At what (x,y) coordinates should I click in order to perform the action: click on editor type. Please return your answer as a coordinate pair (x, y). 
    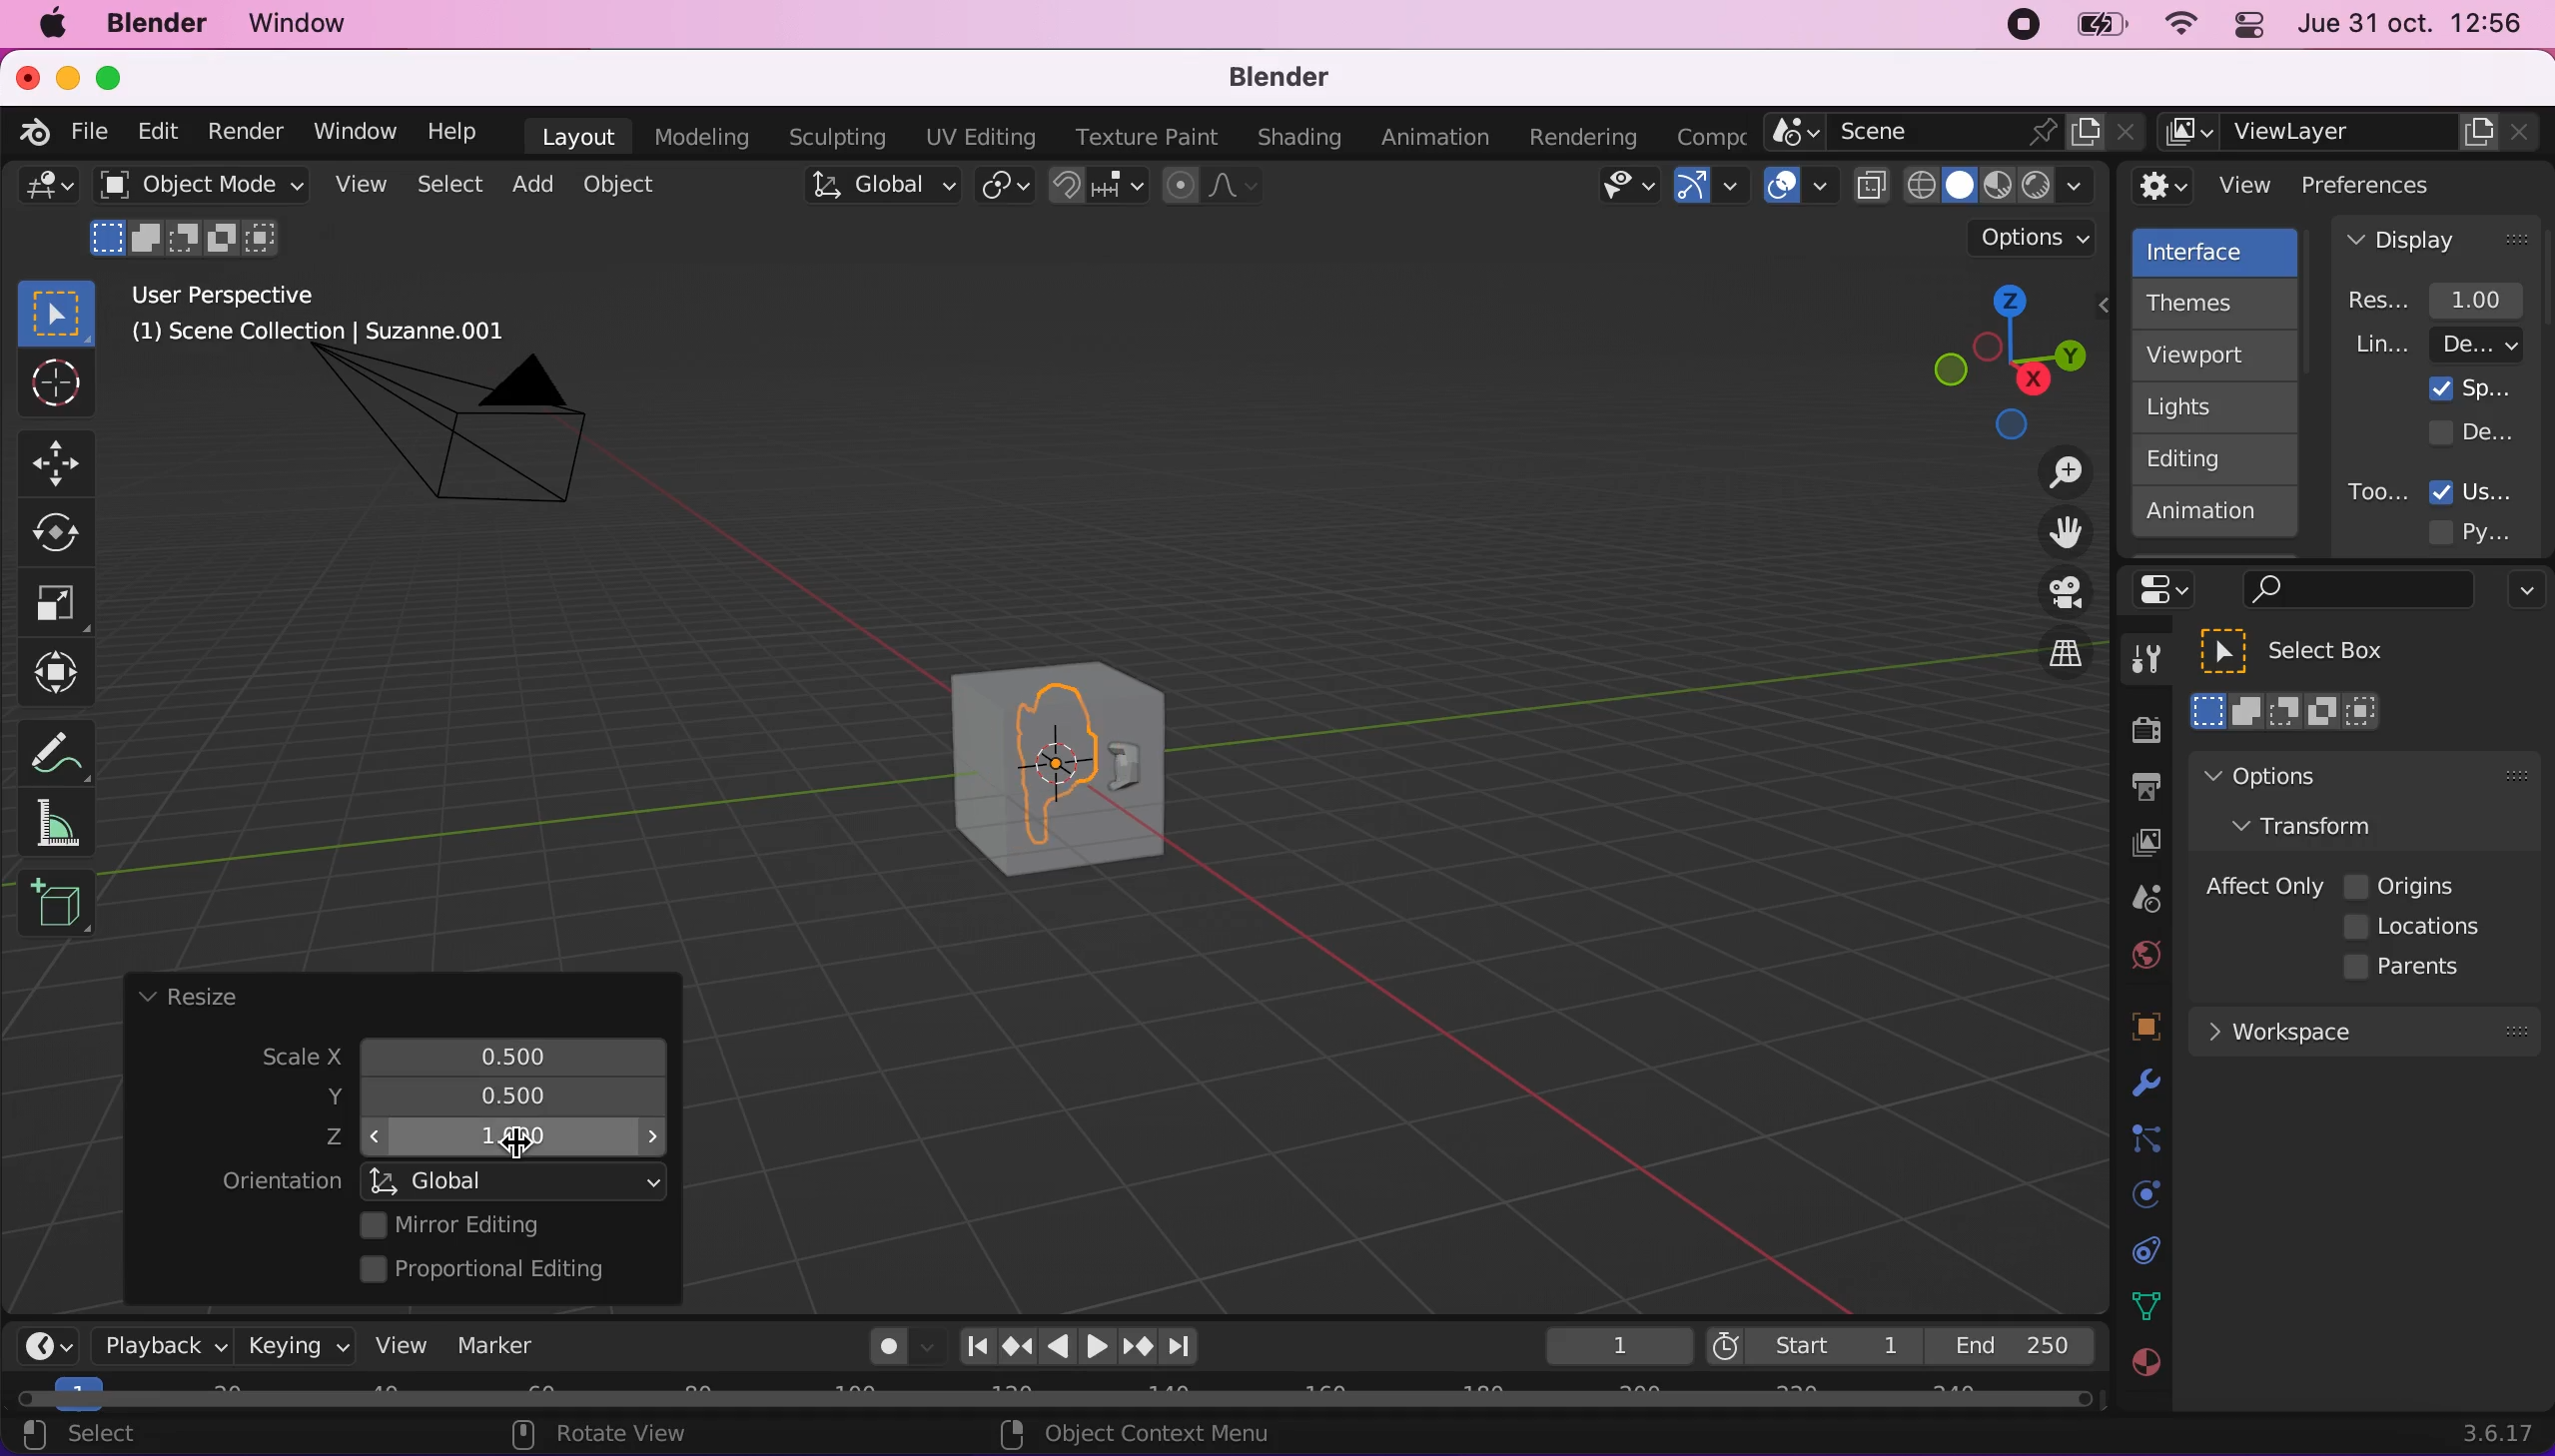
    Looking at the image, I should click on (40, 1330).